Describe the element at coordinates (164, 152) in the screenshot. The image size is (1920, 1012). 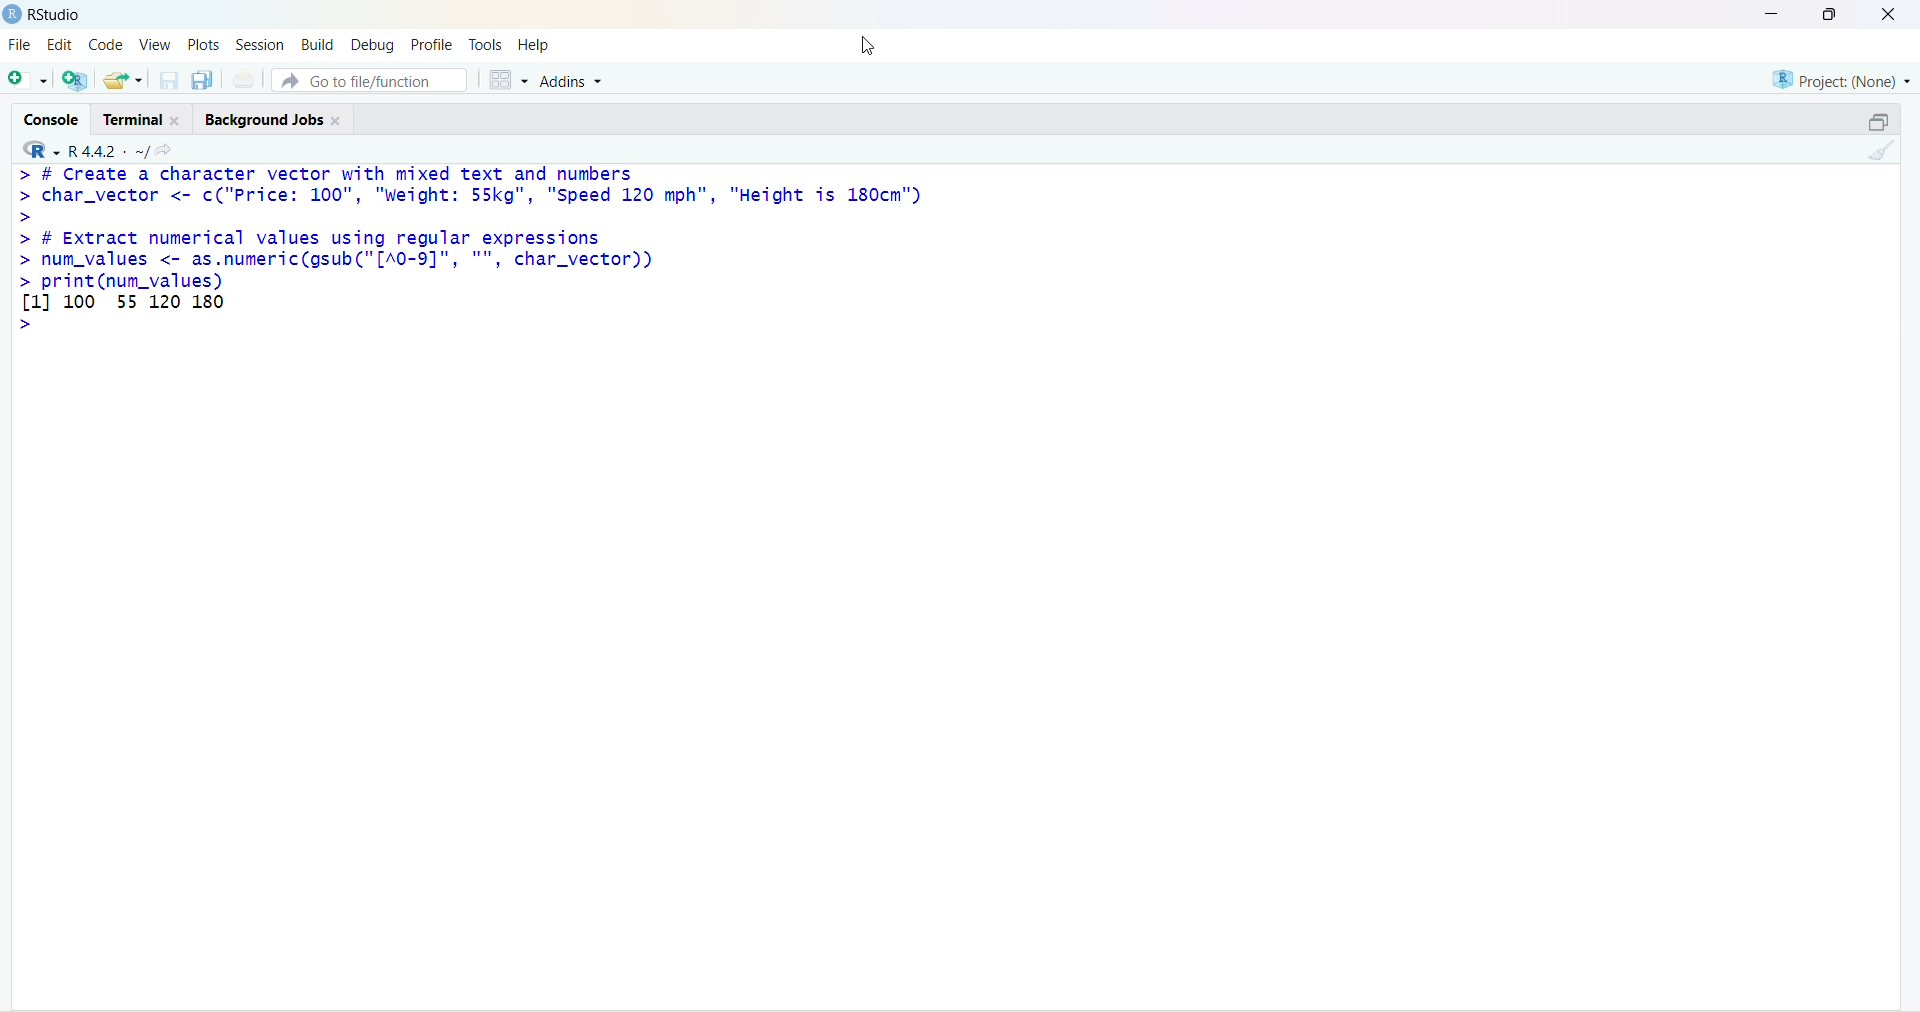
I see `share` at that location.